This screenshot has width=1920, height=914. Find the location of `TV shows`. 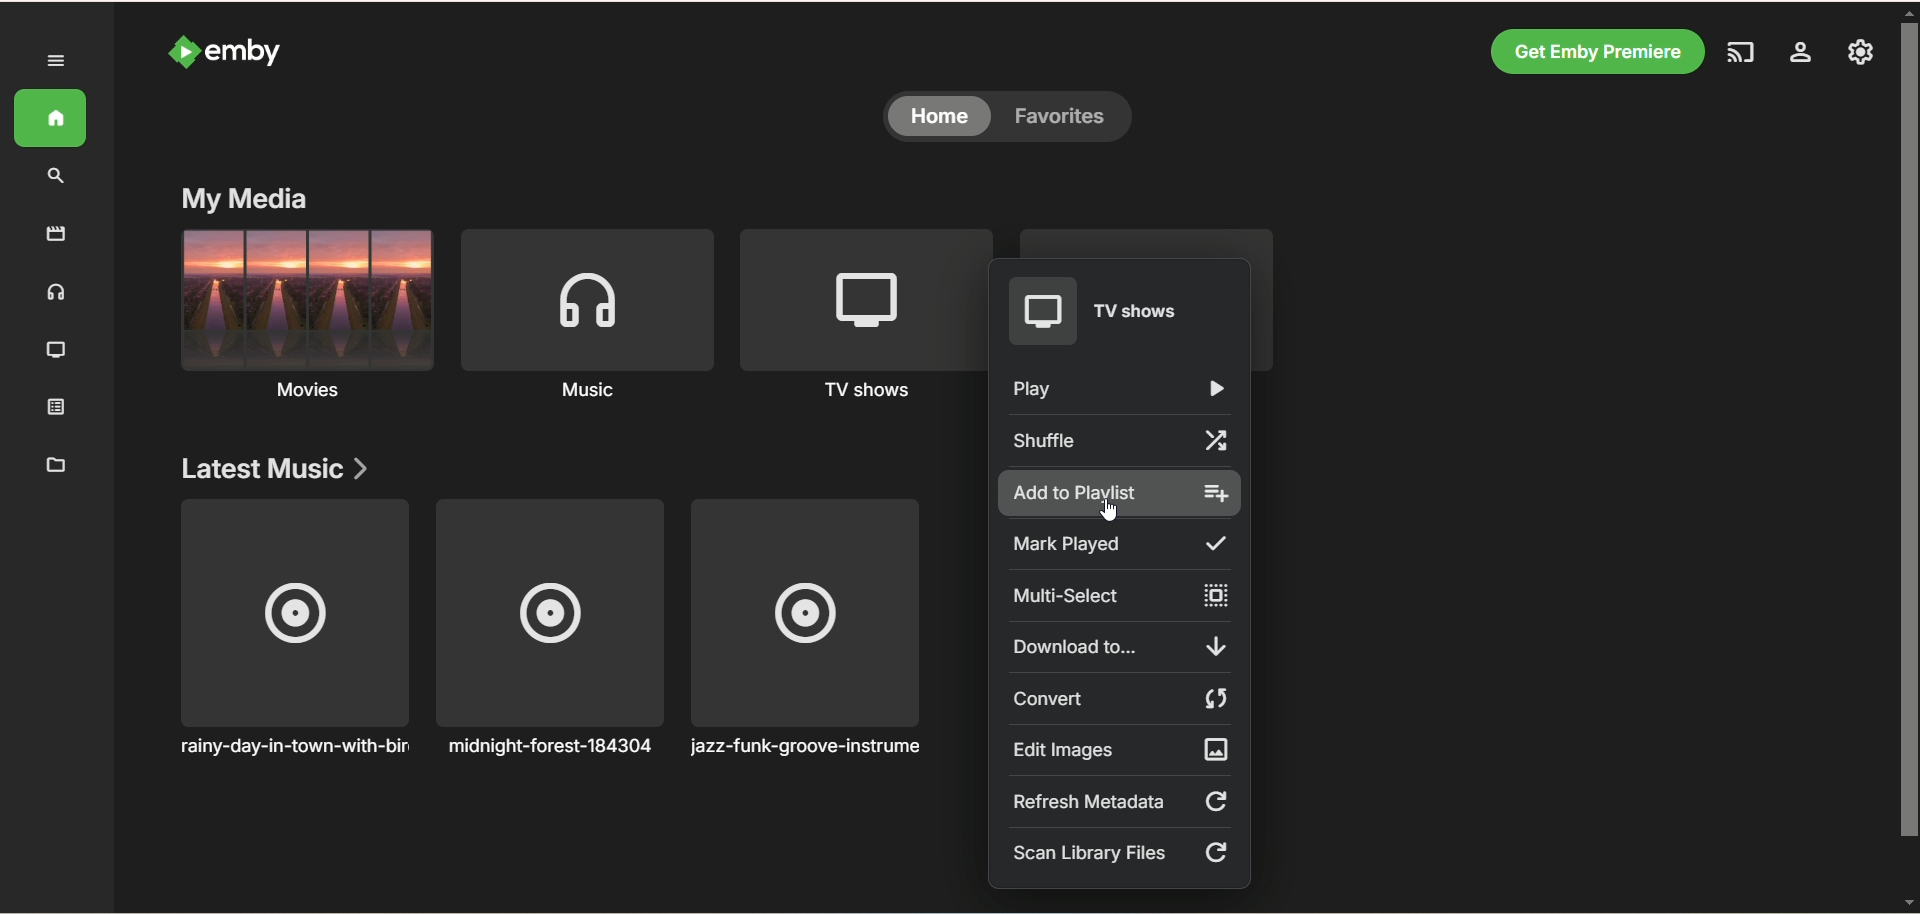

TV shows is located at coordinates (1115, 311).